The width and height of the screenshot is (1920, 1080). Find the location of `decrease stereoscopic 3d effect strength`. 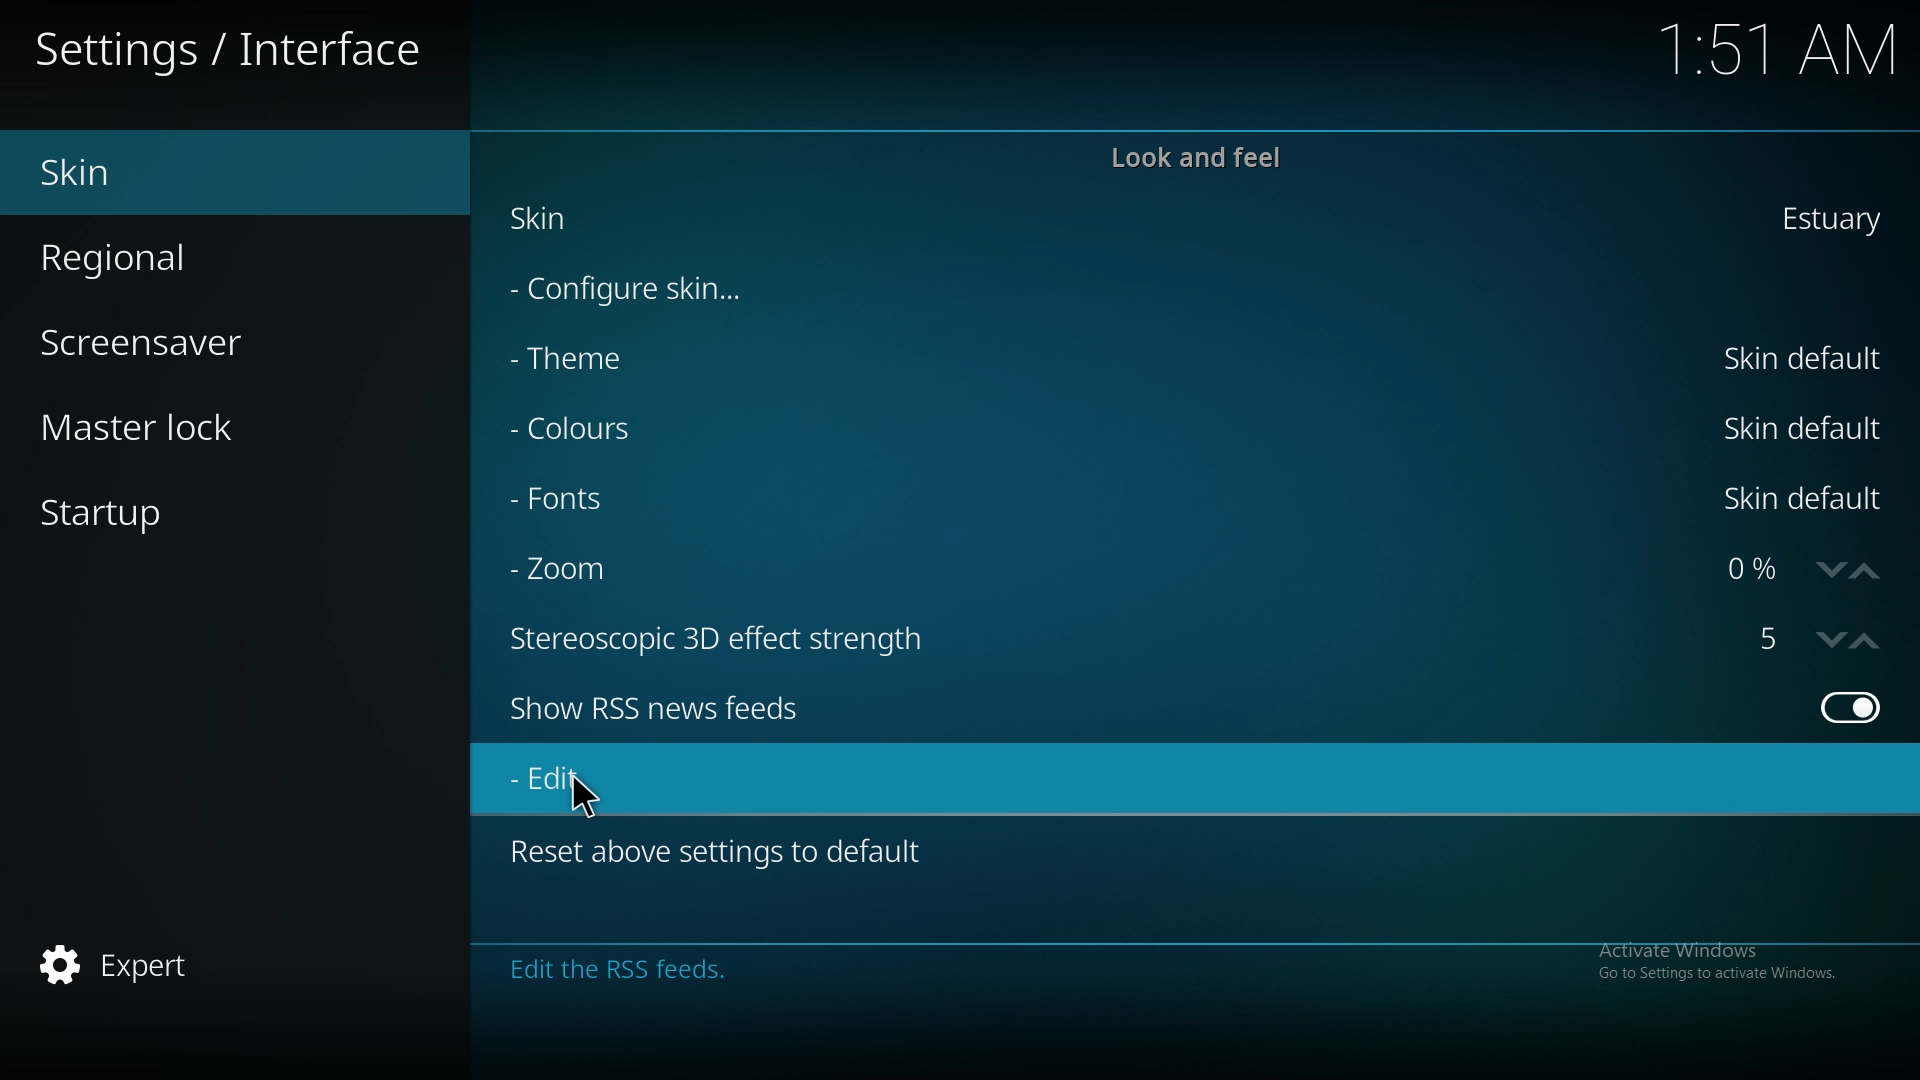

decrease stereoscopic 3d effect strength is located at coordinates (1832, 640).